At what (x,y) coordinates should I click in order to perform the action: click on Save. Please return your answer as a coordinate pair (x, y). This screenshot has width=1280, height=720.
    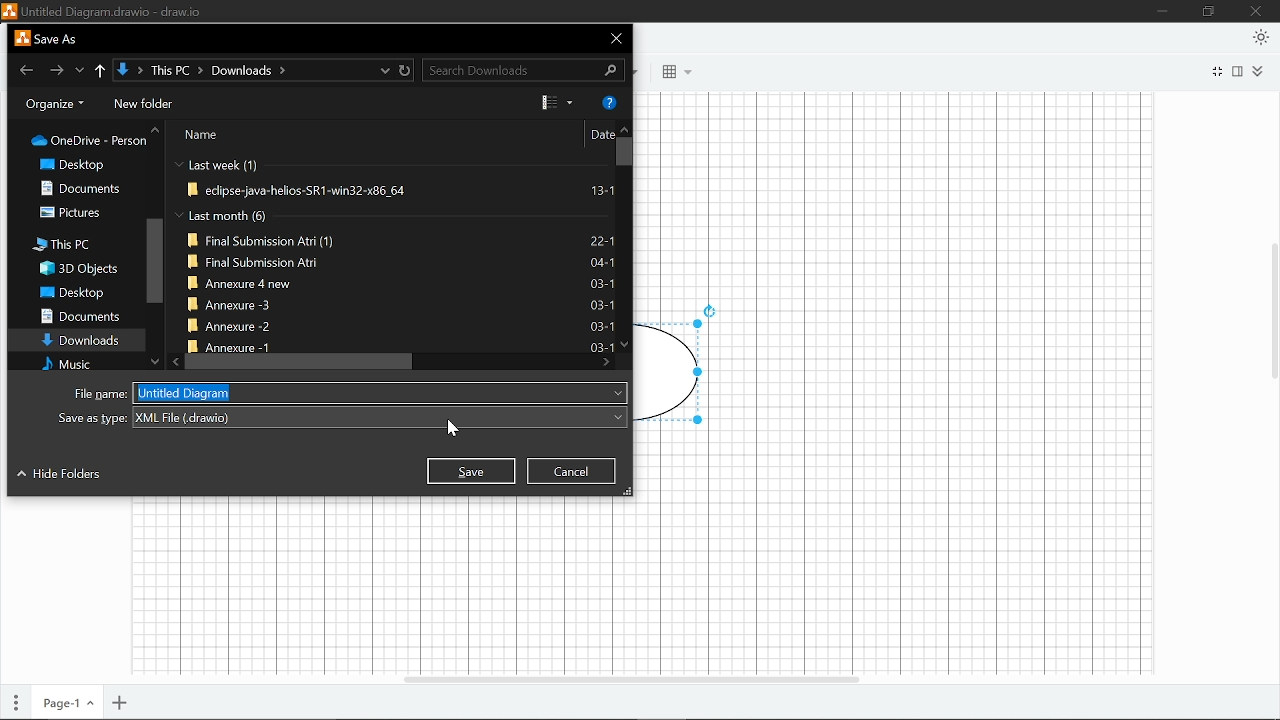
    Looking at the image, I should click on (470, 471).